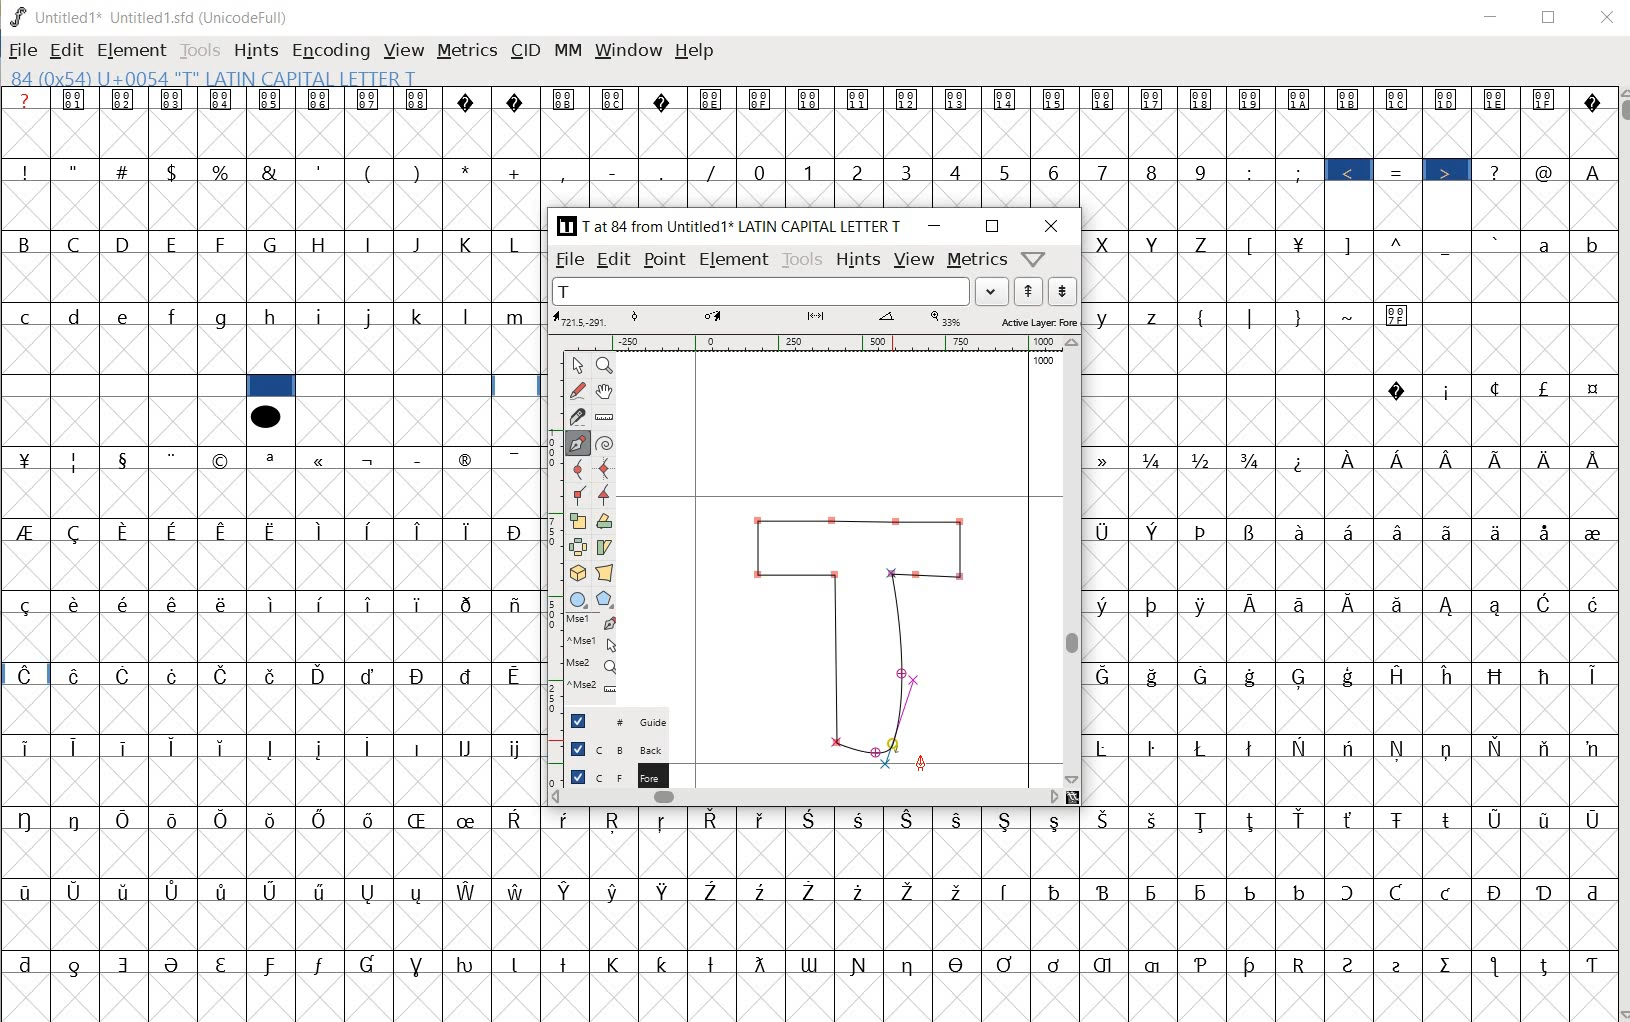  Describe the element at coordinates (318, 171) in the screenshot. I see `'` at that location.